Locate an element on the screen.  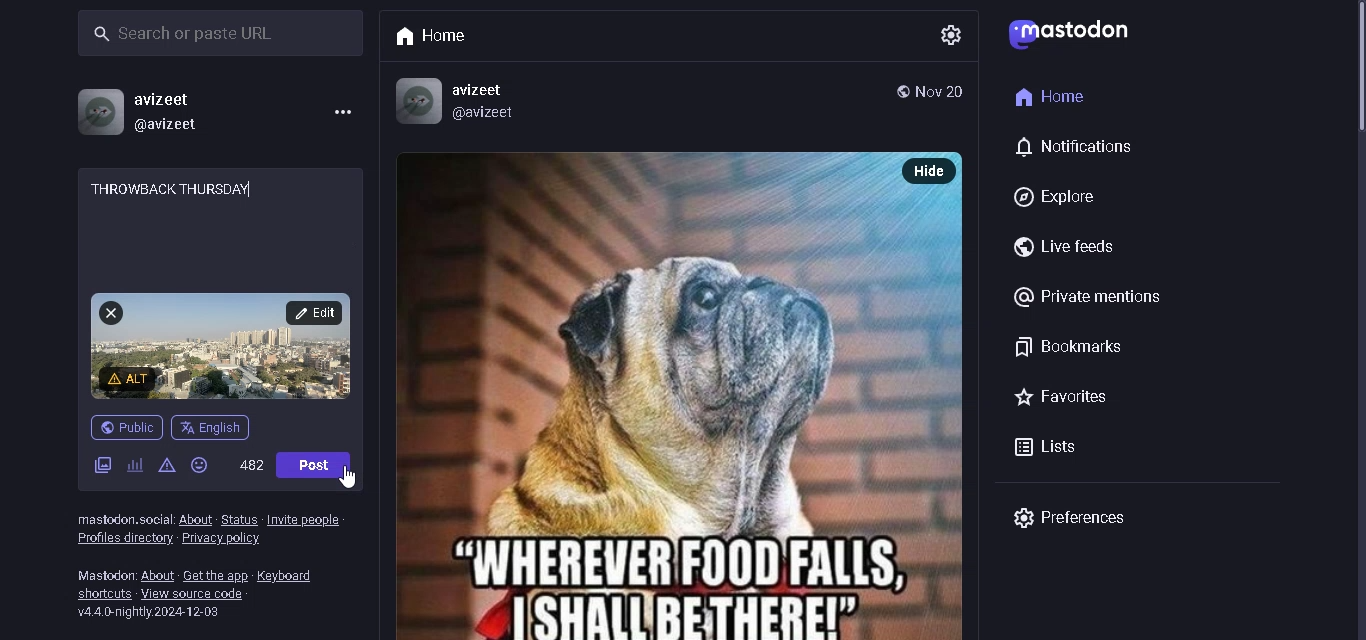
menu is located at coordinates (337, 110).